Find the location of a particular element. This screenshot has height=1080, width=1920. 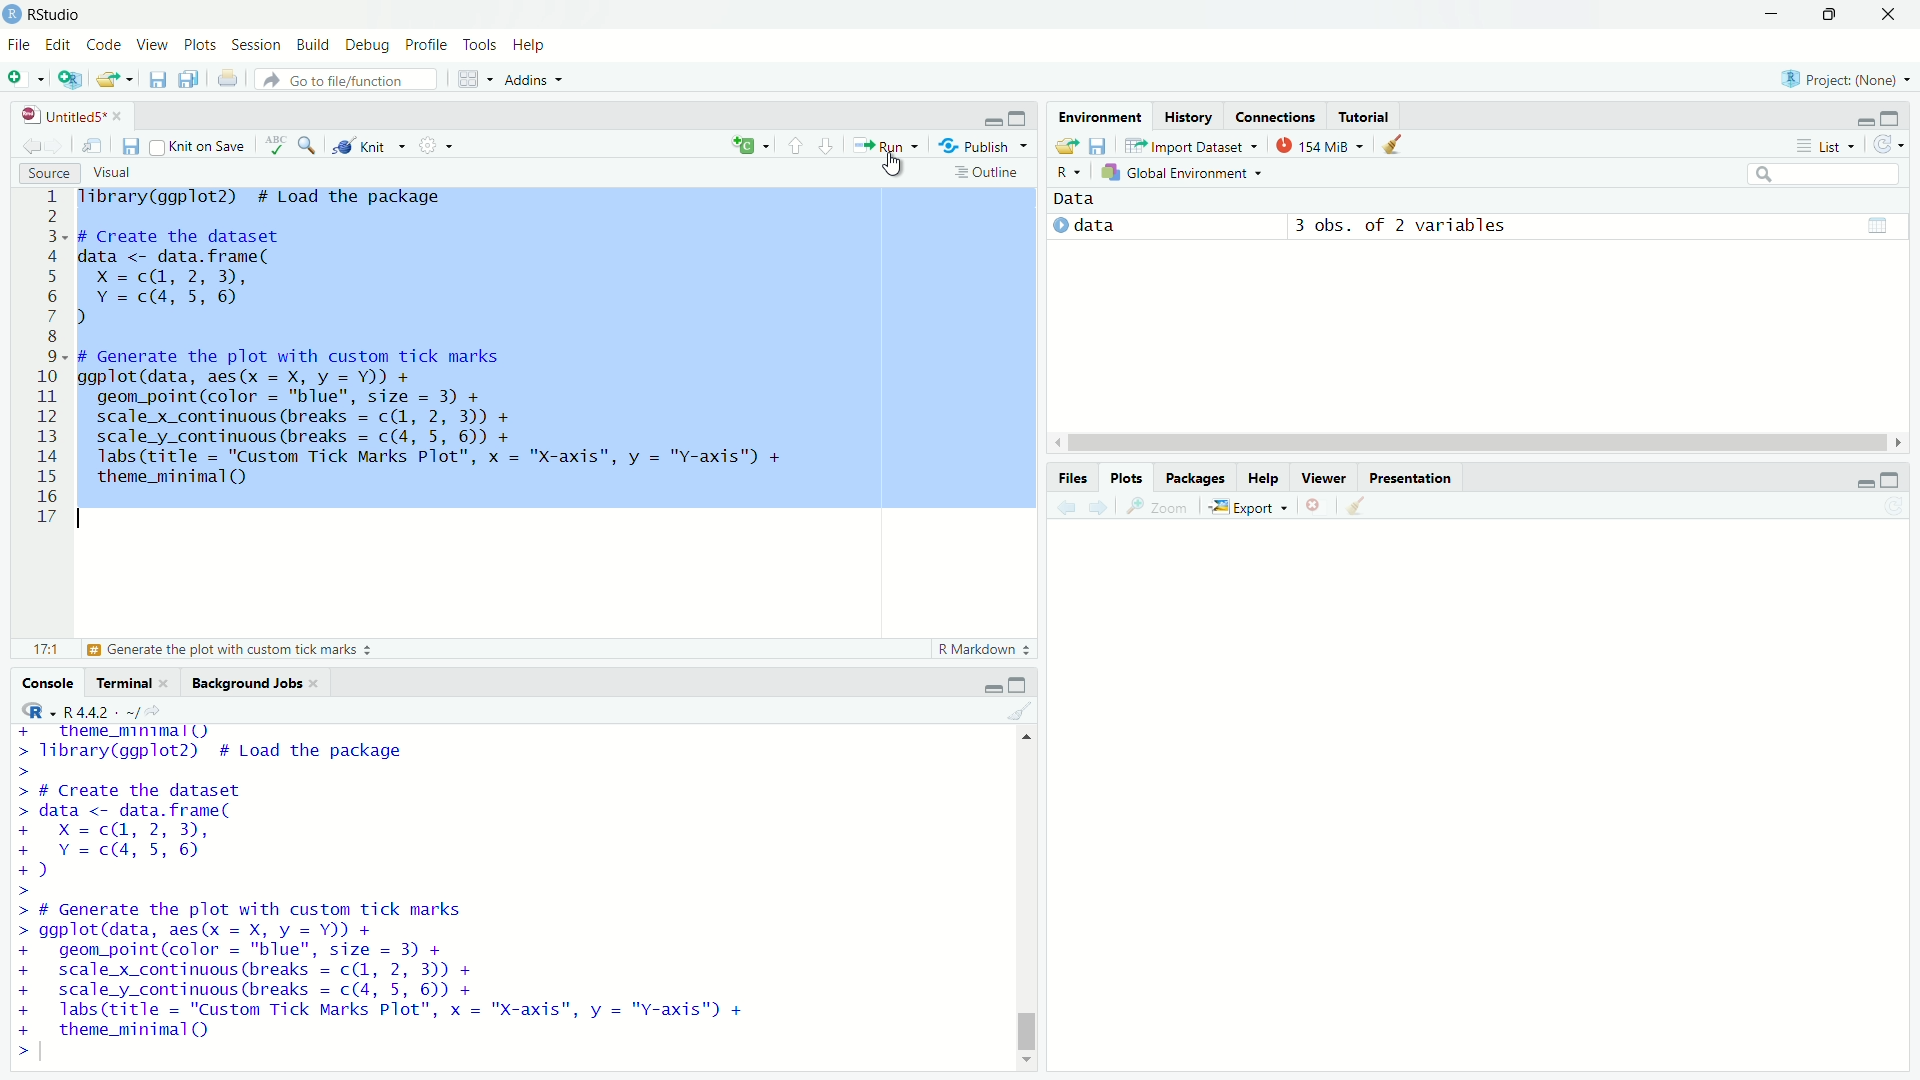

history is located at coordinates (1186, 115).